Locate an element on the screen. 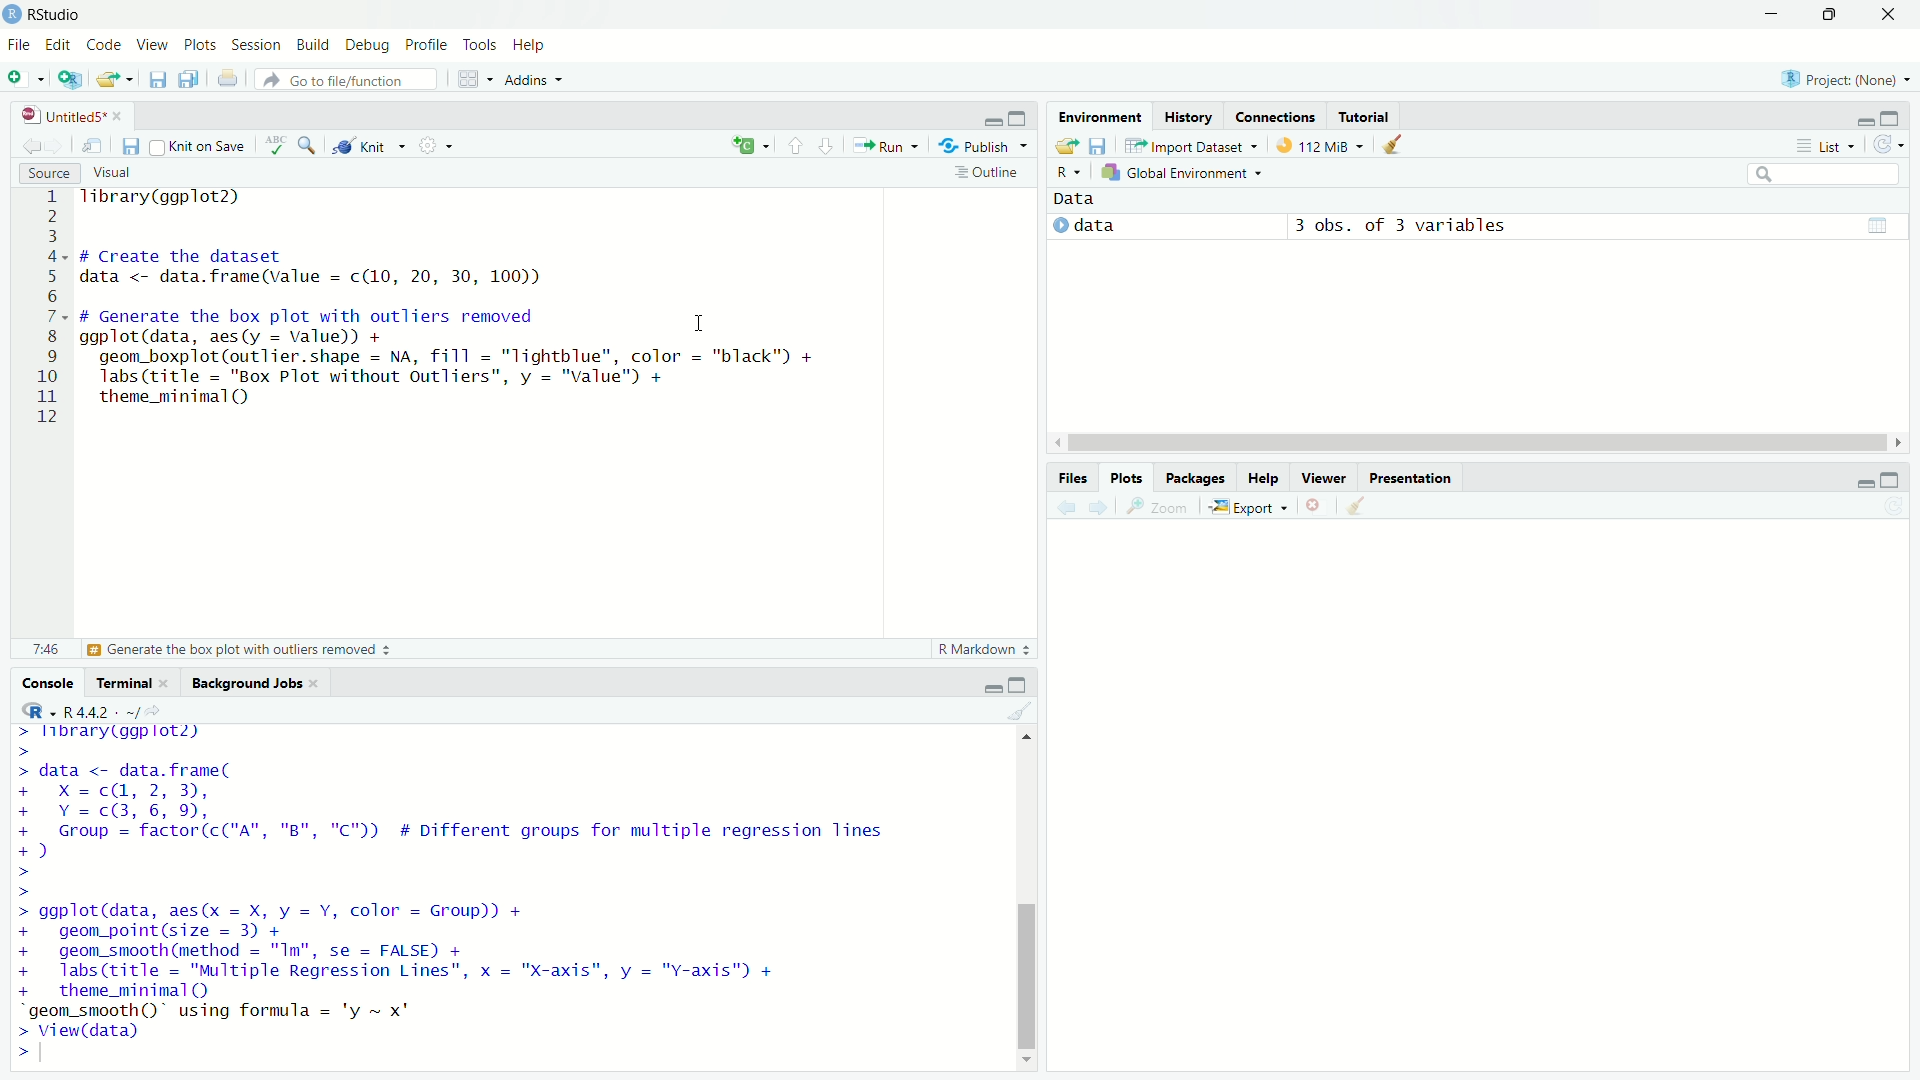 The width and height of the screenshot is (1920, 1080). ®r Publish ~ is located at coordinates (986, 147).